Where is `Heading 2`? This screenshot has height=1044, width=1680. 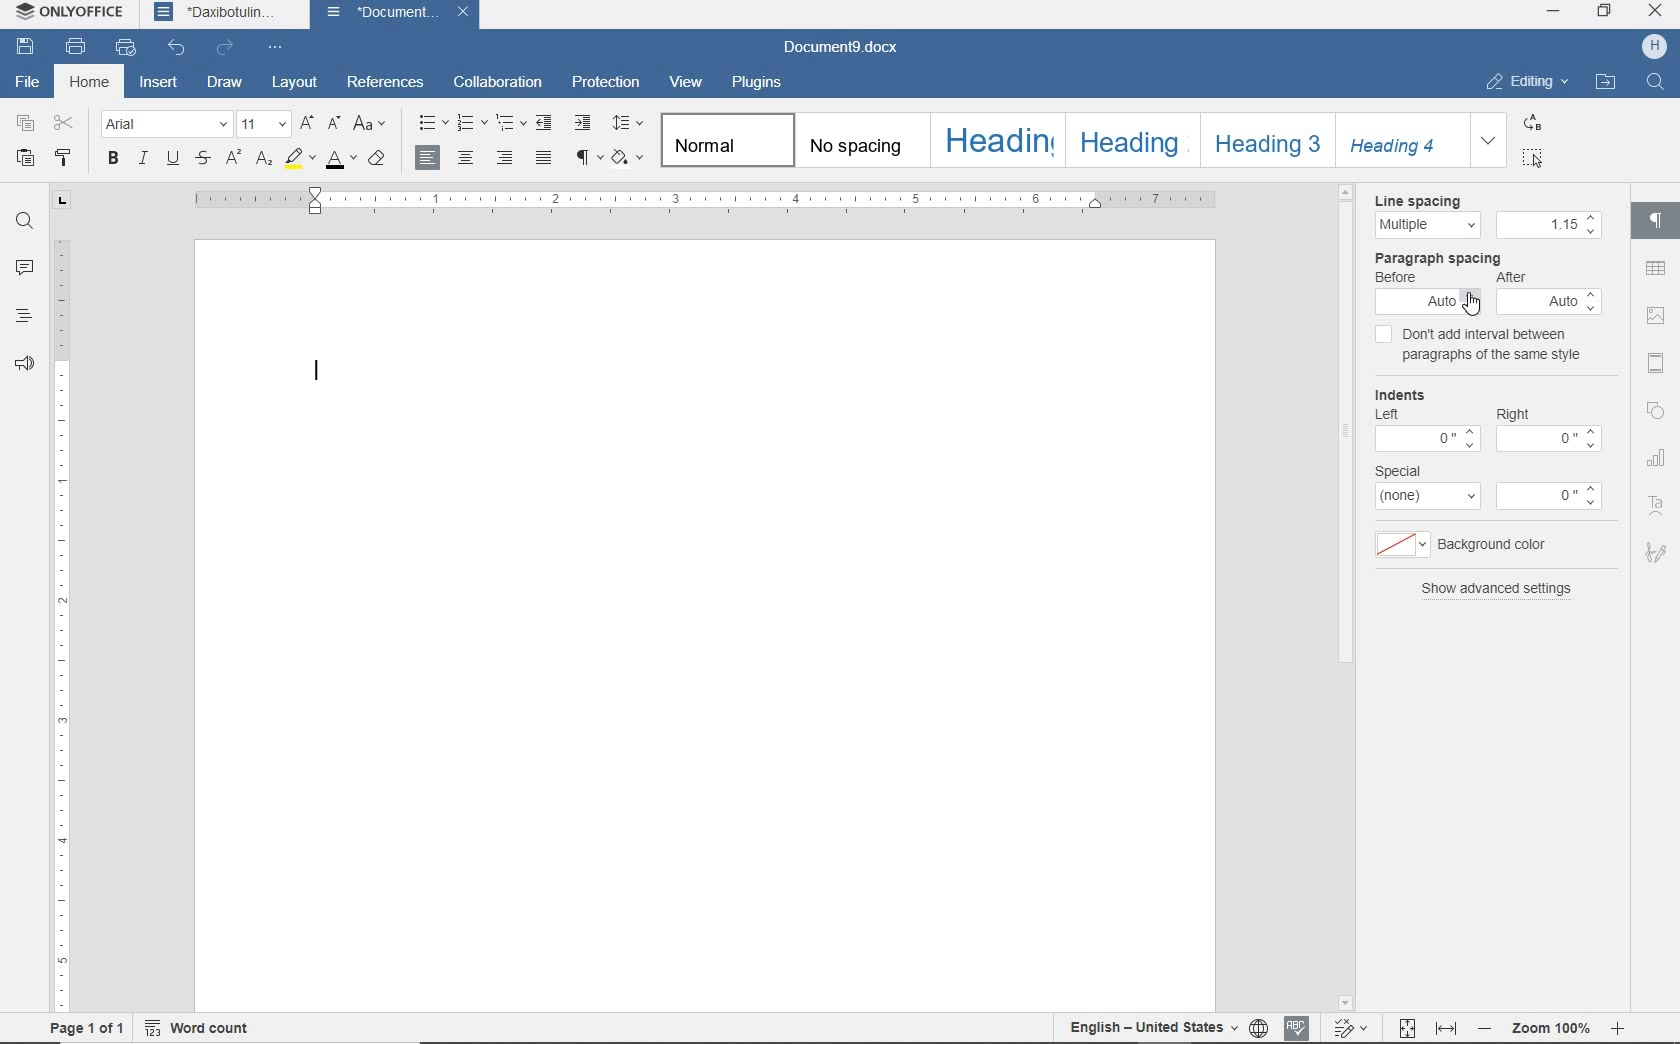 Heading 2 is located at coordinates (1130, 140).